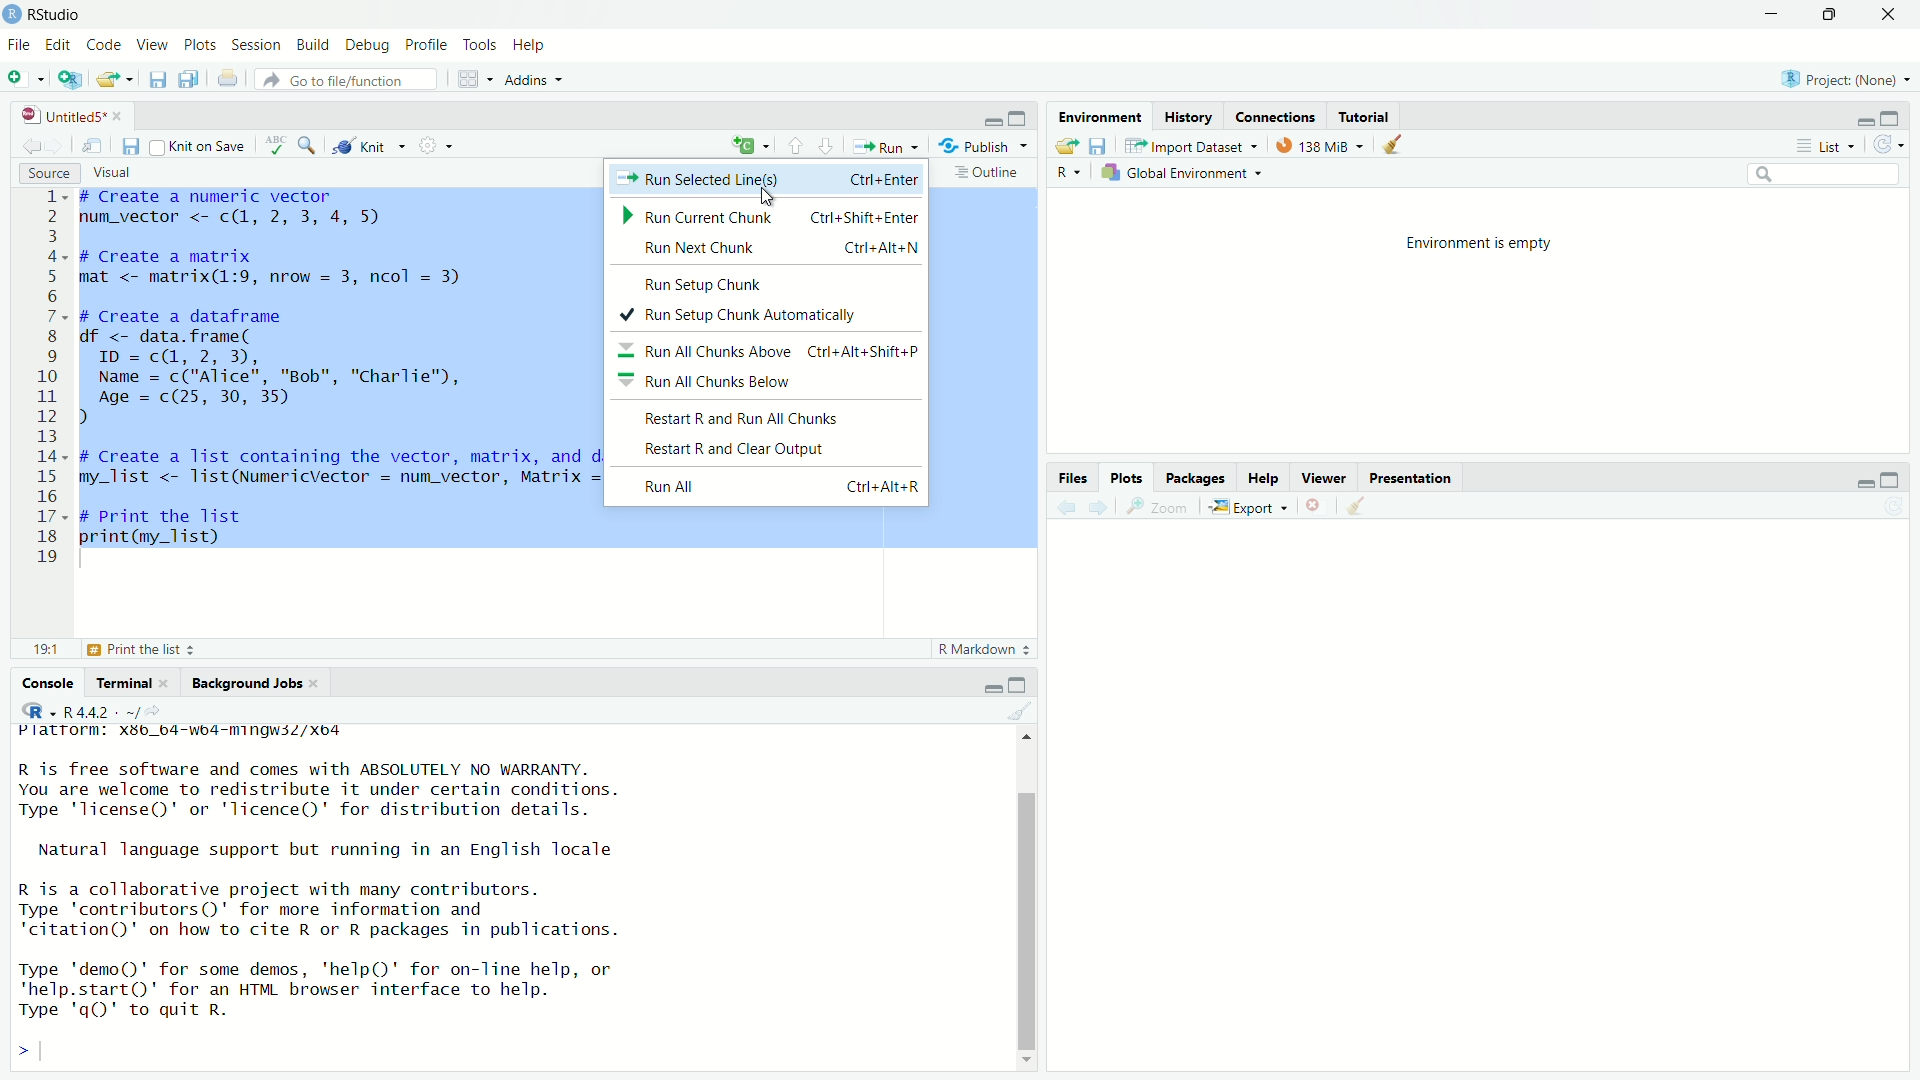 The width and height of the screenshot is (1920, 1080). Describe the element at coordinates (230, 80) in the screenshot. I see `print` at that location.